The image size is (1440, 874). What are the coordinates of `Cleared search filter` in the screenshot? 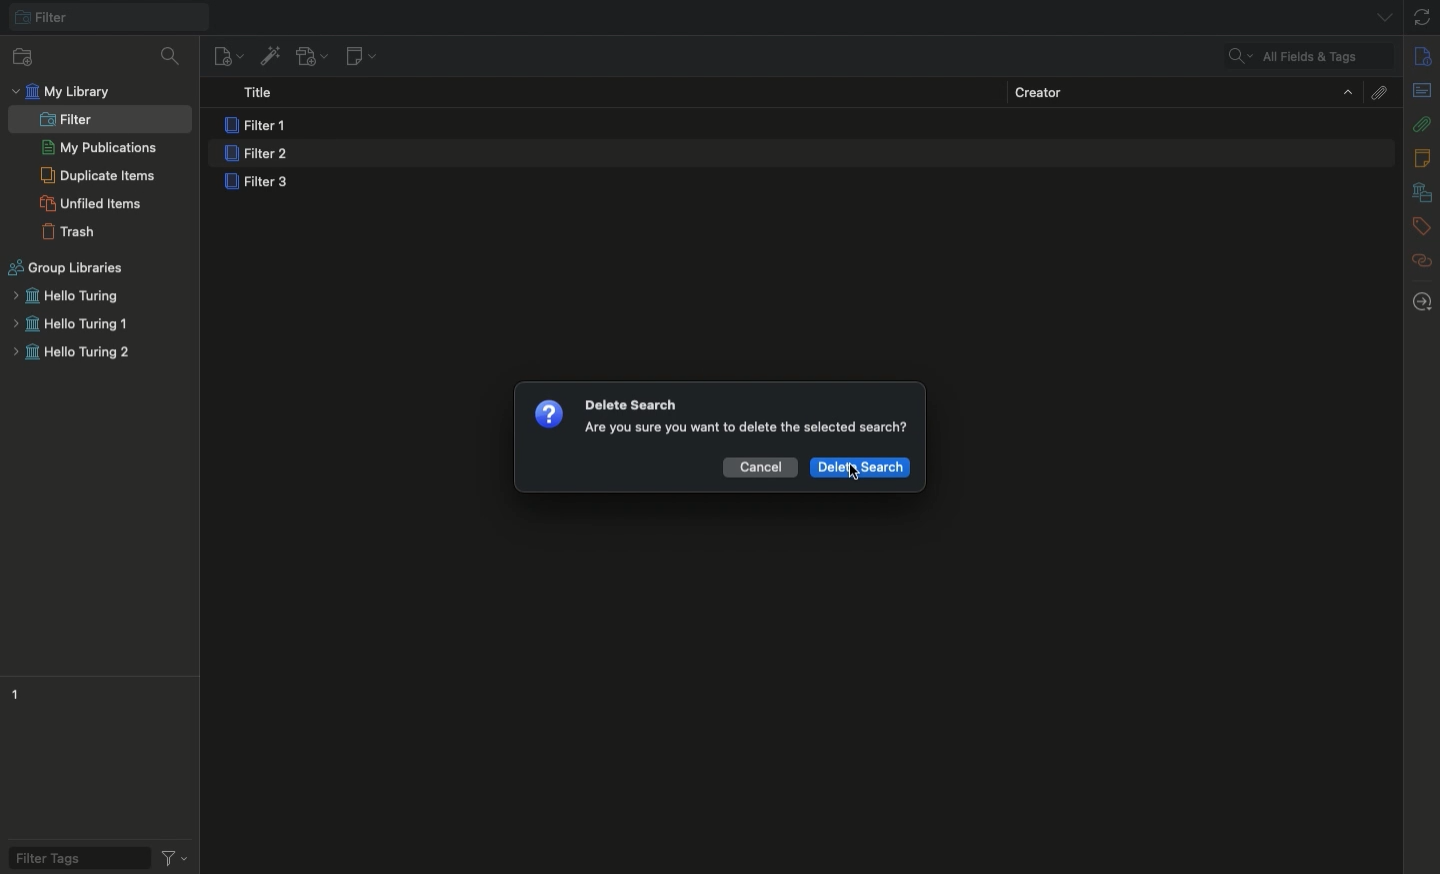 It's located at (1307, 57).